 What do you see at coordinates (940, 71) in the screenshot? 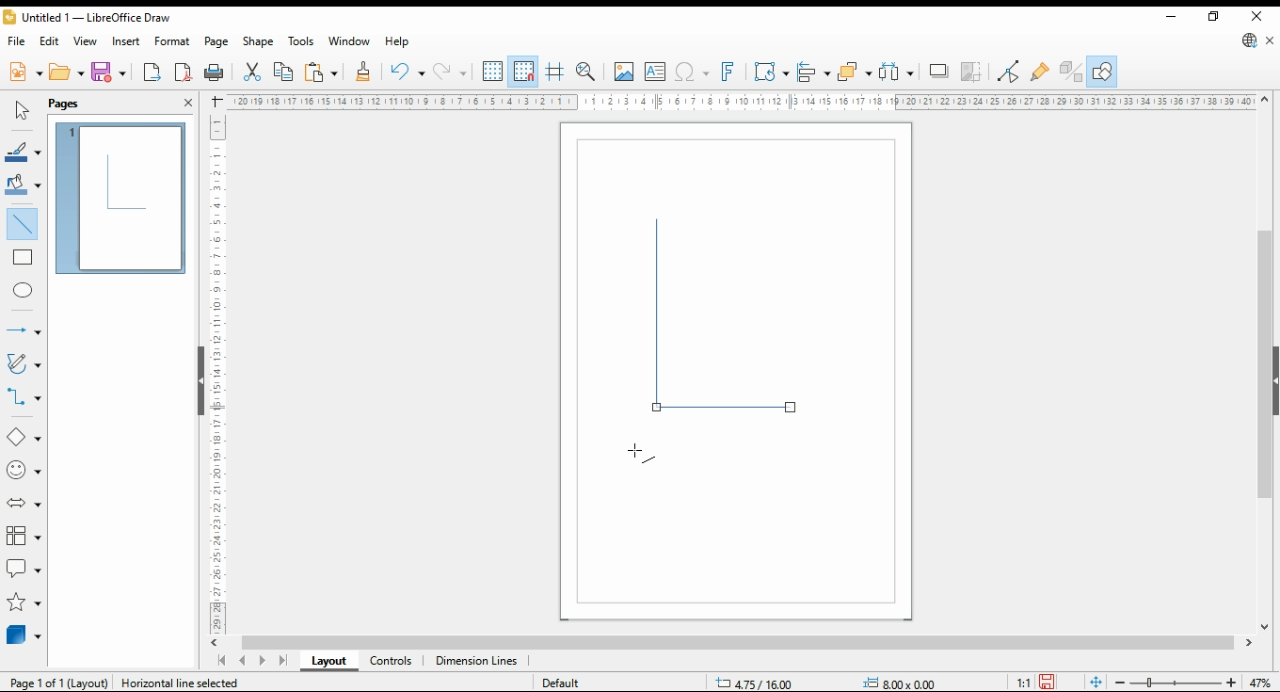
I see `shadow` at bounding box center [940, 71].